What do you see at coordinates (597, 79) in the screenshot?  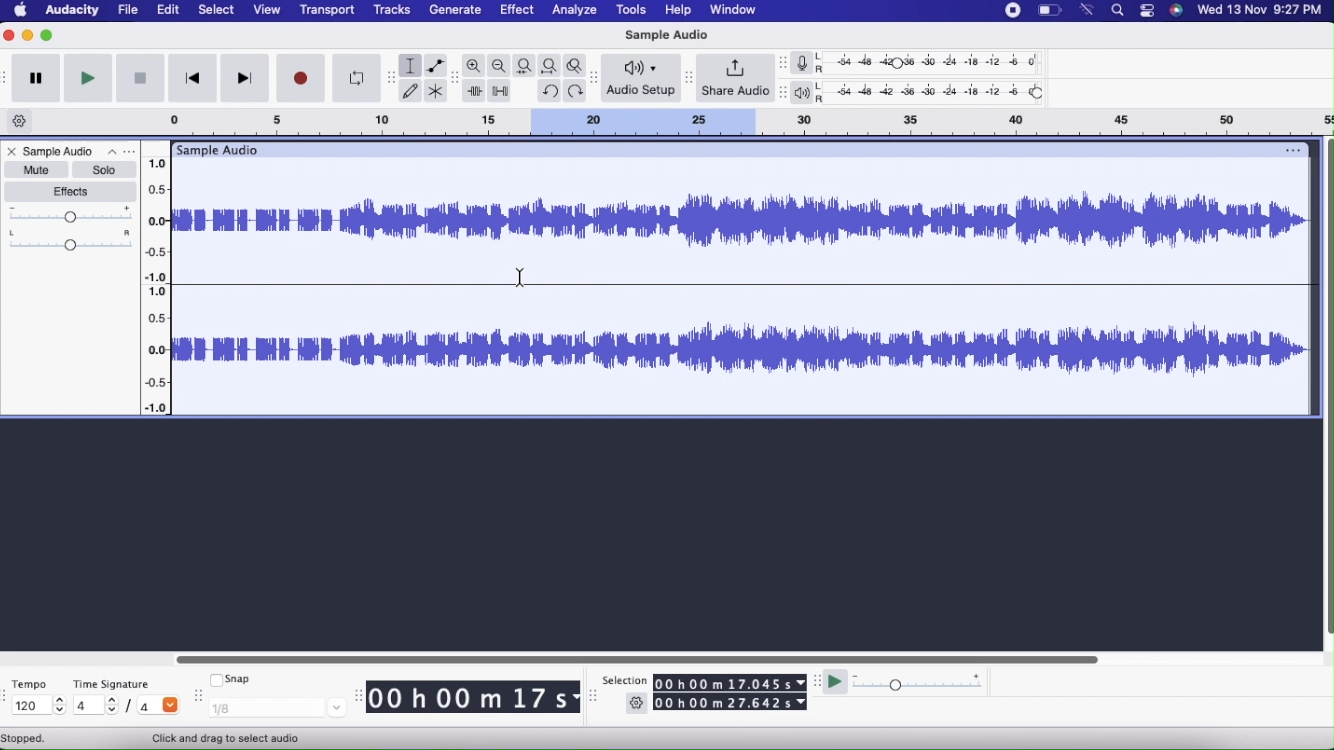 I see `move toolbar` at bounding box center [597, 79].